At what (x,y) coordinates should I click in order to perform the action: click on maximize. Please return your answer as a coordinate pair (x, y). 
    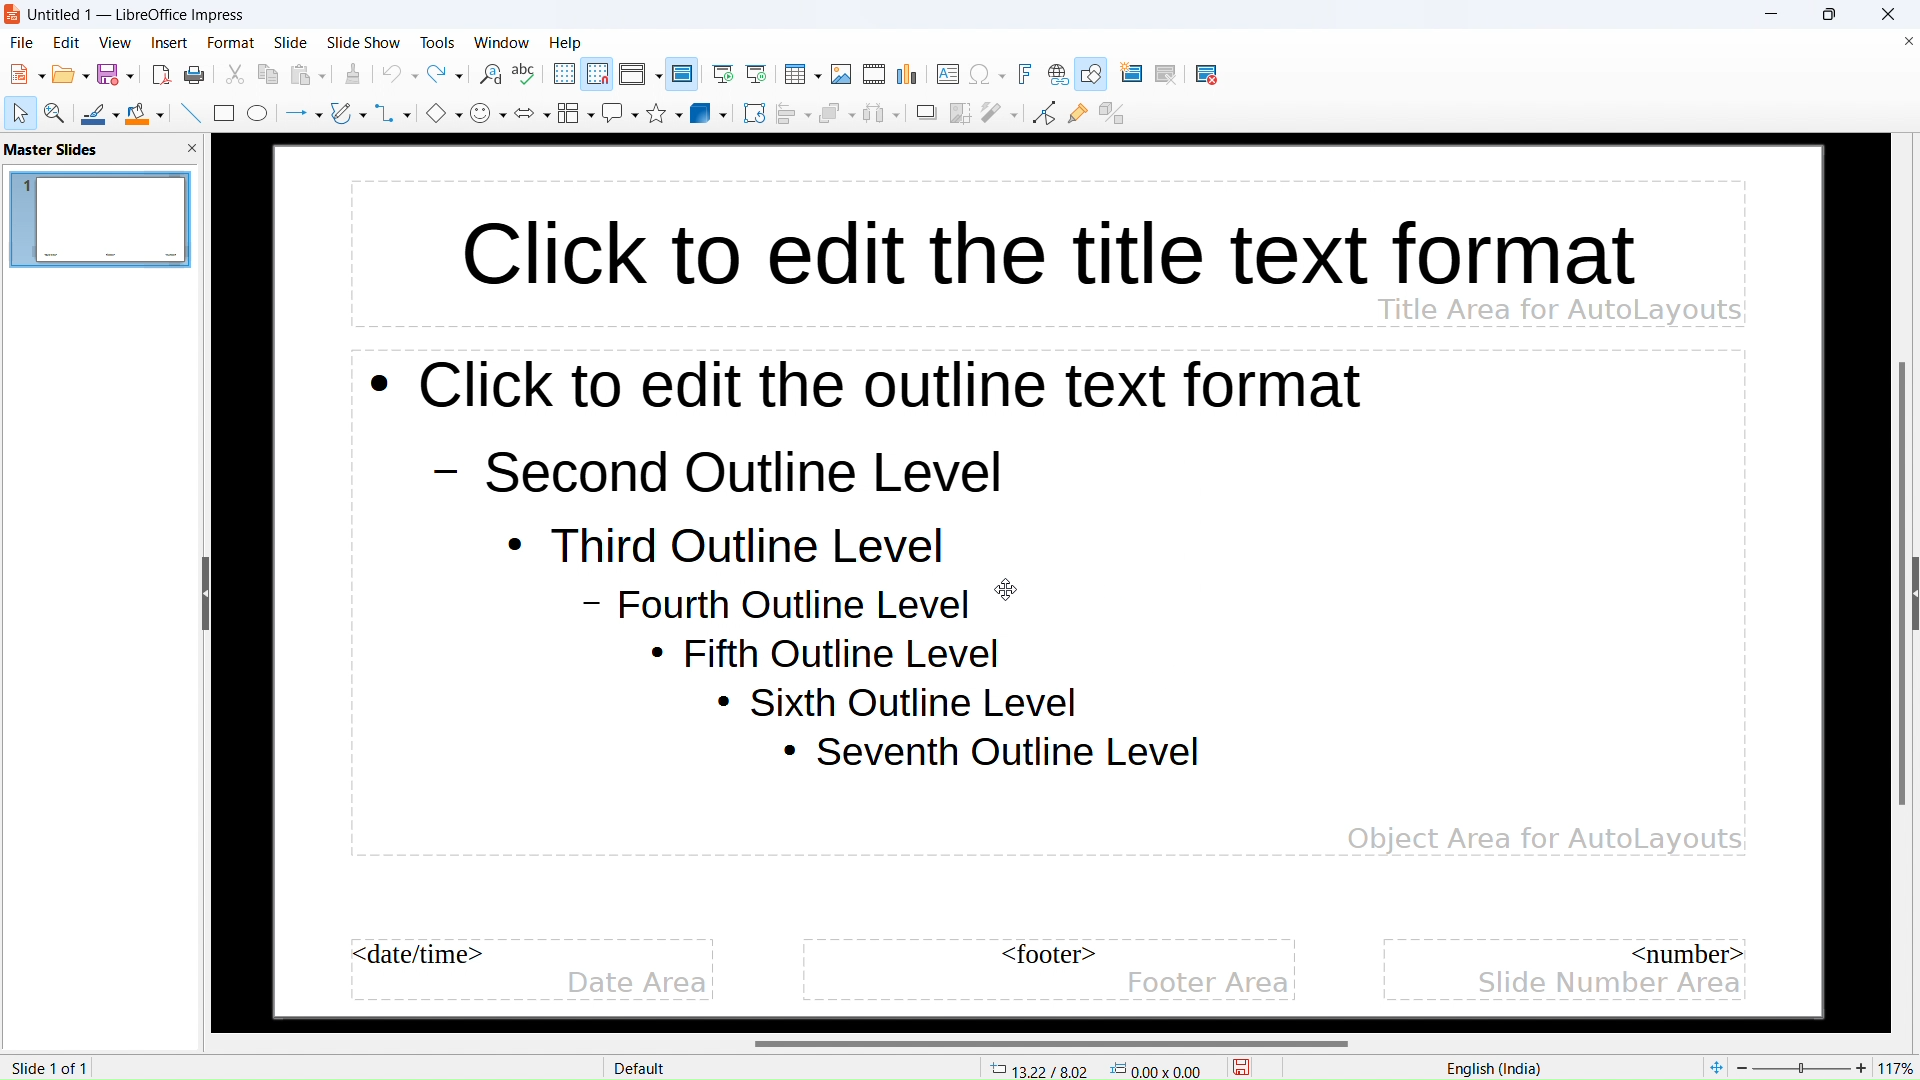
    Looking at the image, I should click on (1828, 14).